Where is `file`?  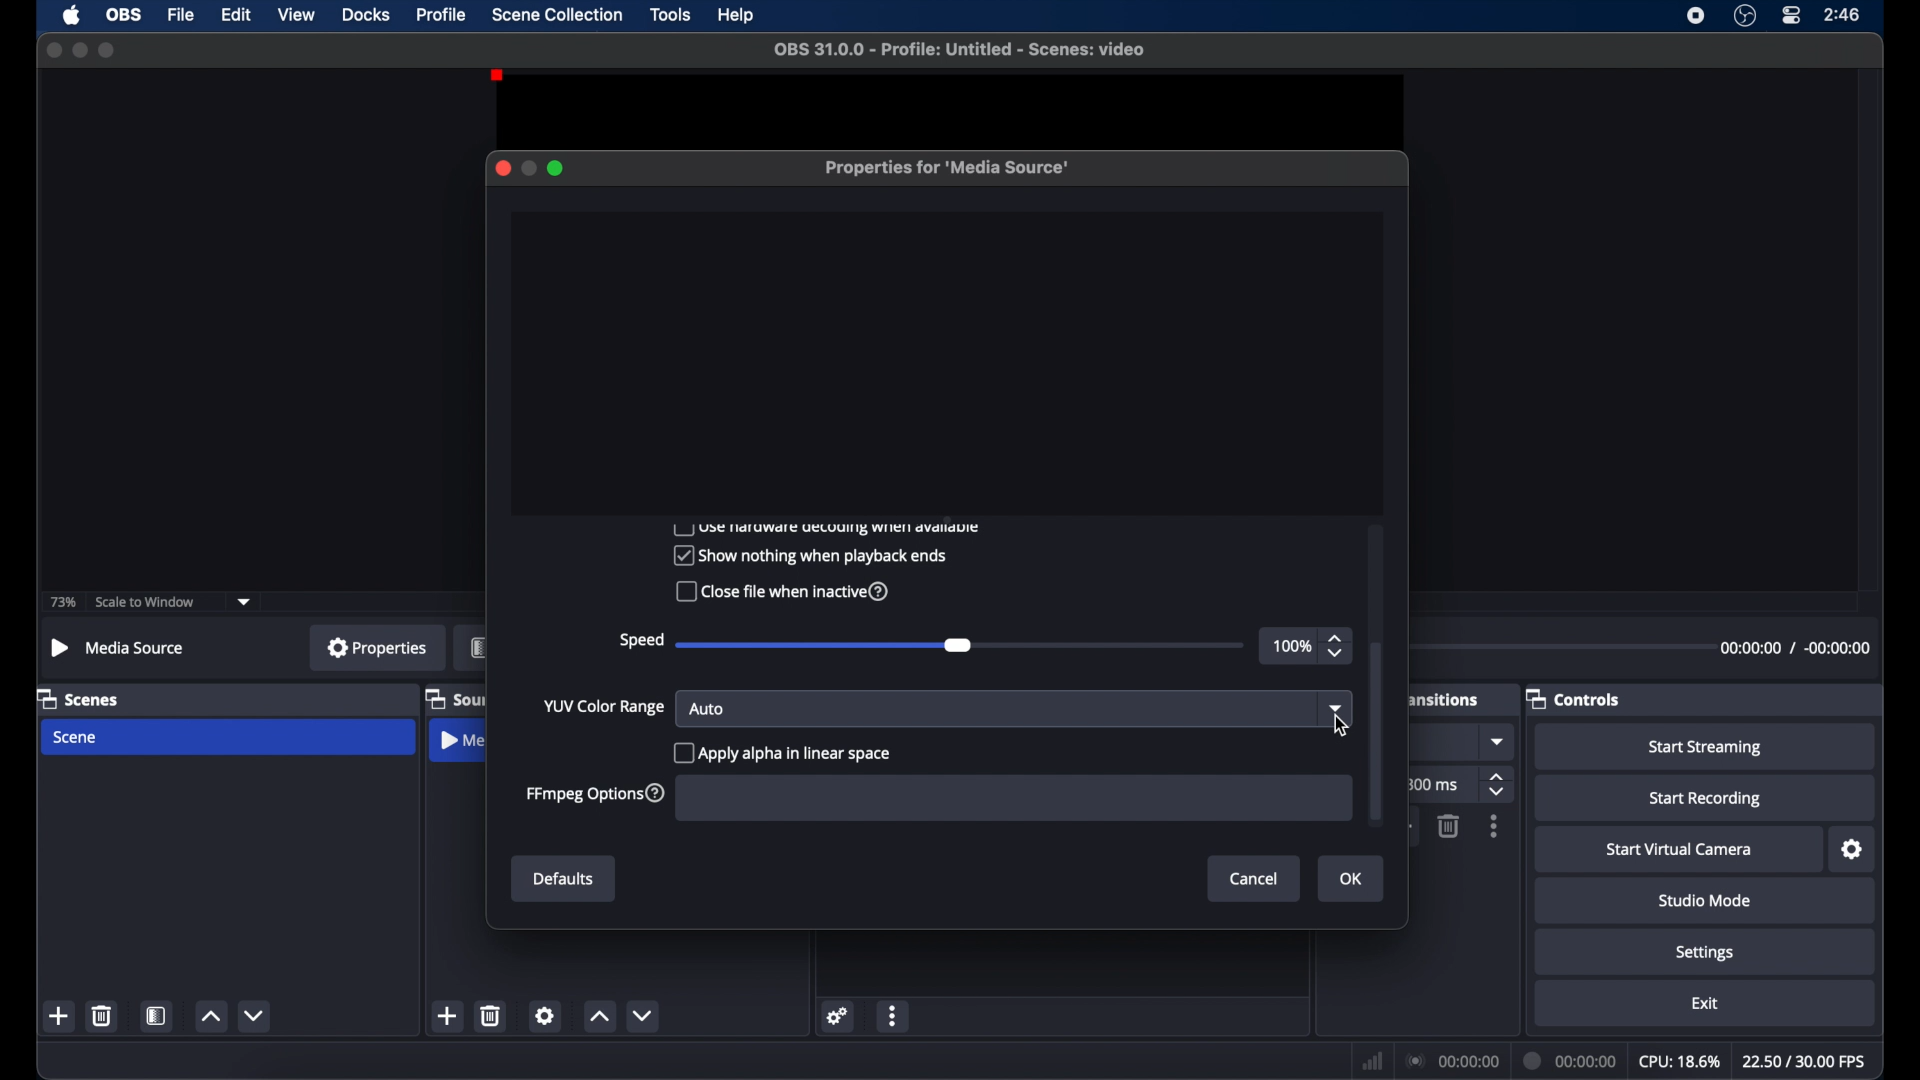
file is located at coordinates (182, 15).